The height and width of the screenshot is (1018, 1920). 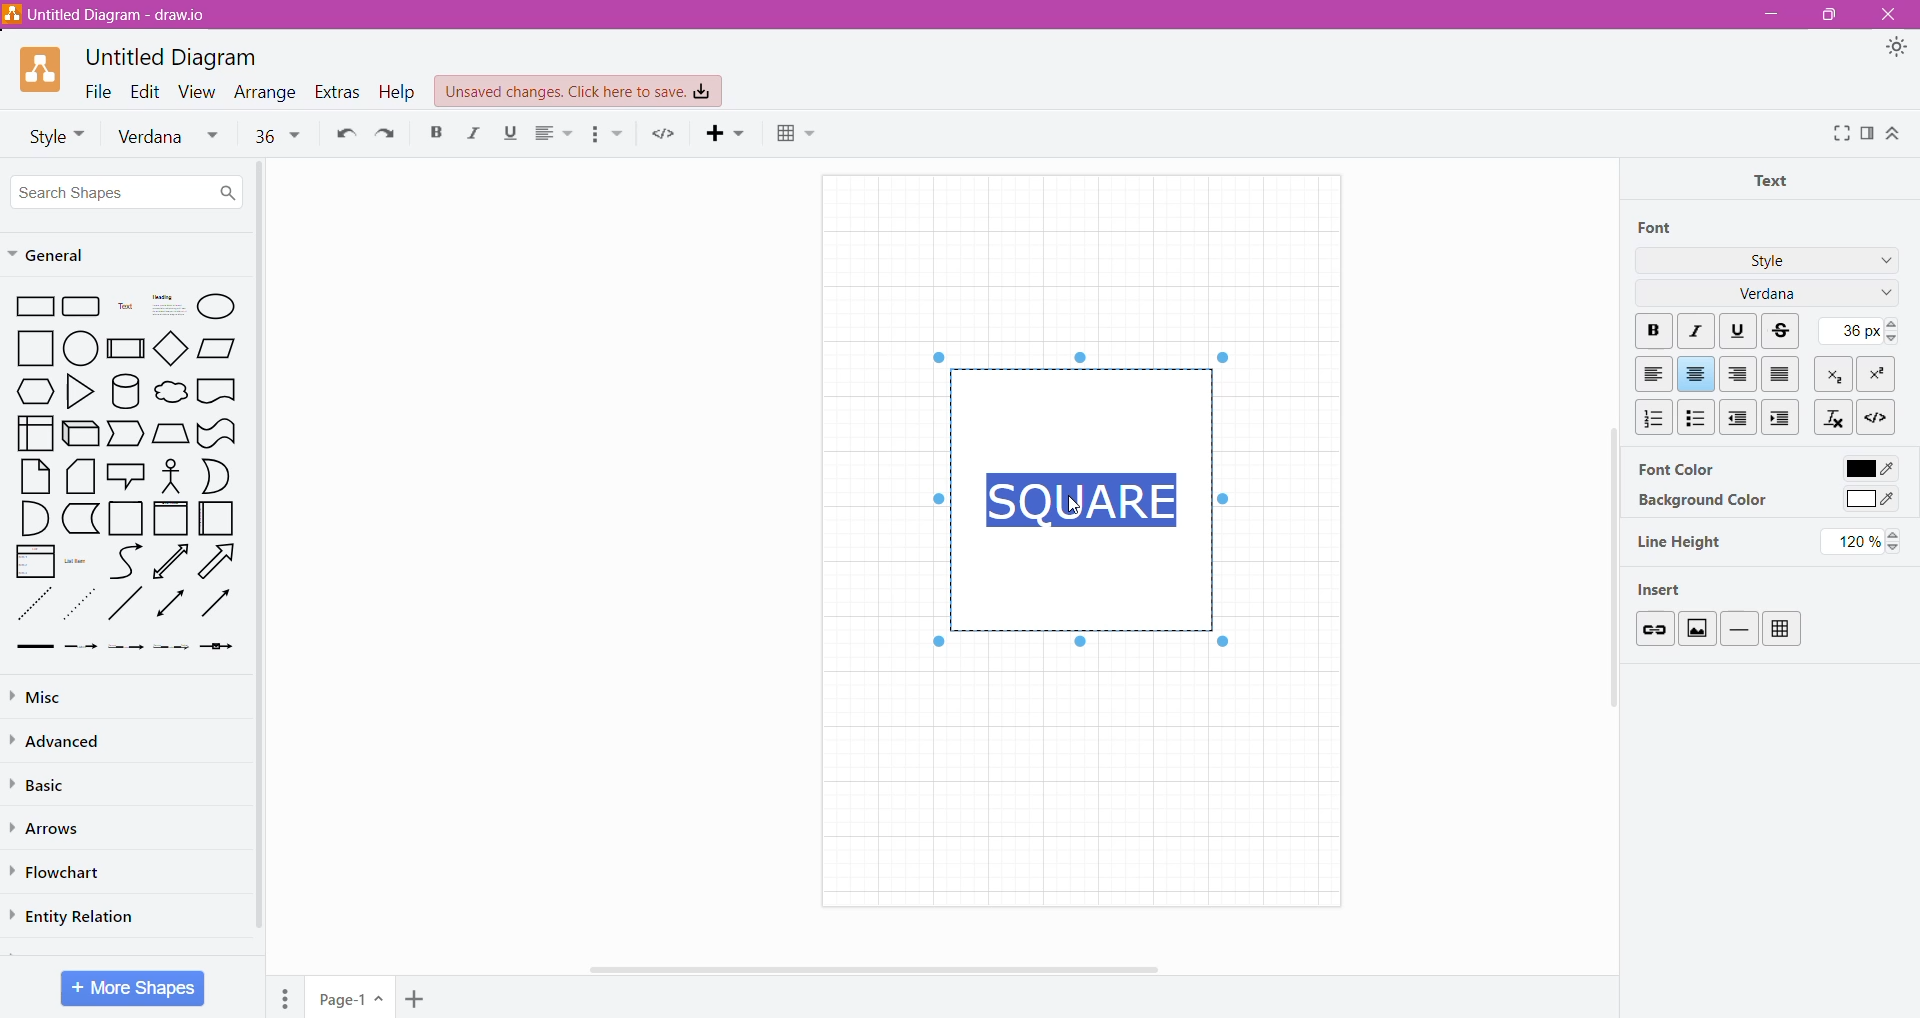 I want to click on Trapezoid, so click(x=126, y=435).